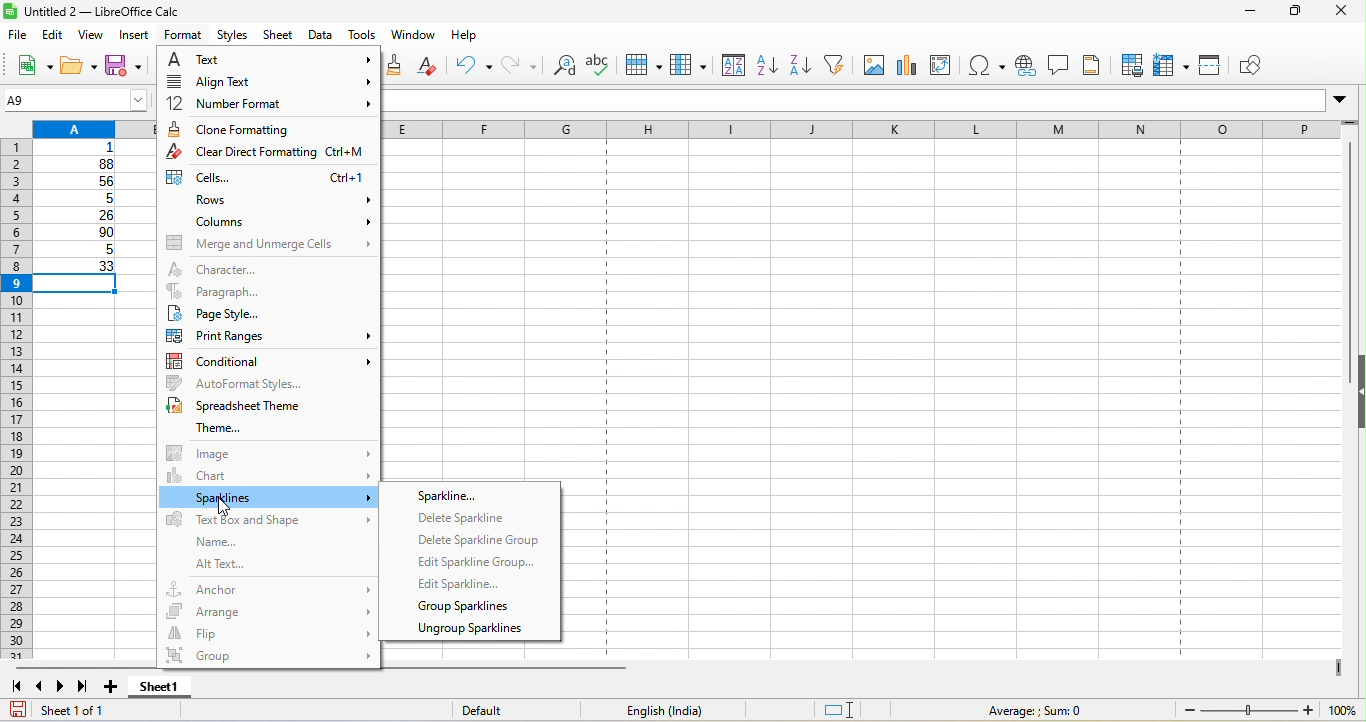  What do you see at coordinates (55, 34) in the screenshot?
I see `edit` at bounding box center [55, 34].